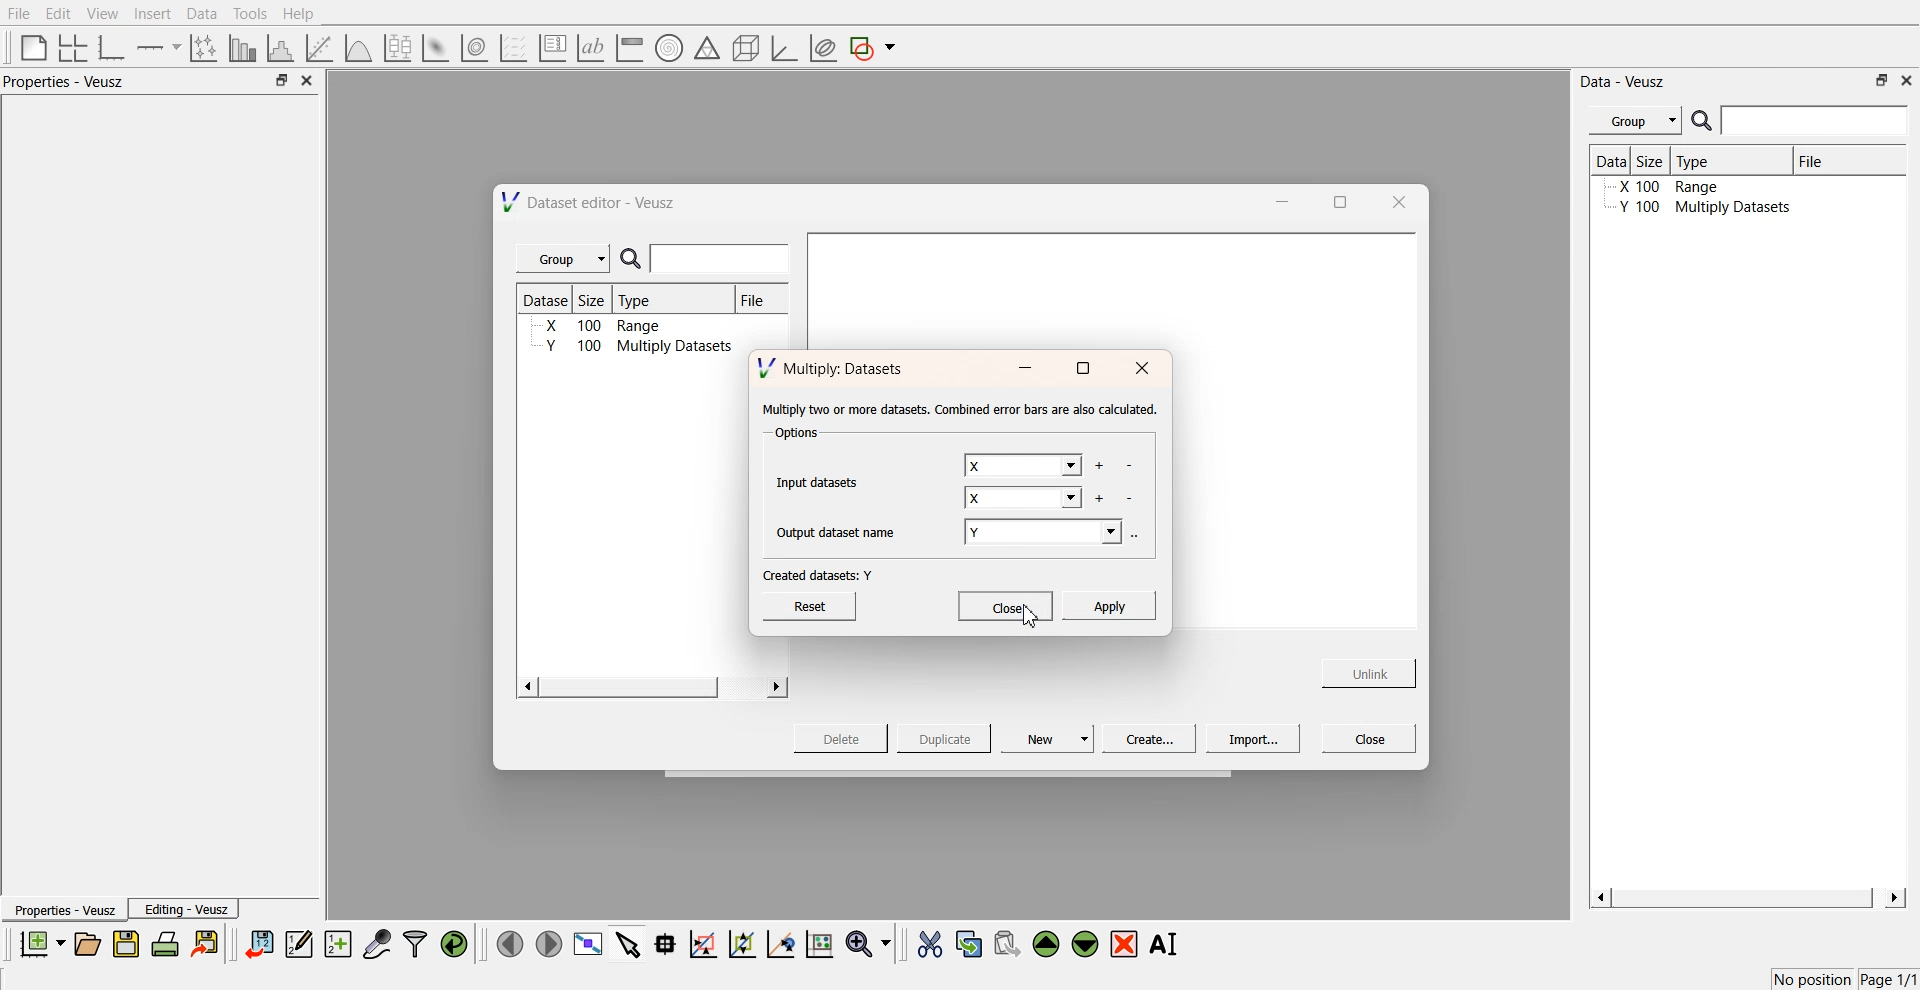  Describe the element at coordinates (704, 50) in the screenshot. I see `ternary shapes` at that location.